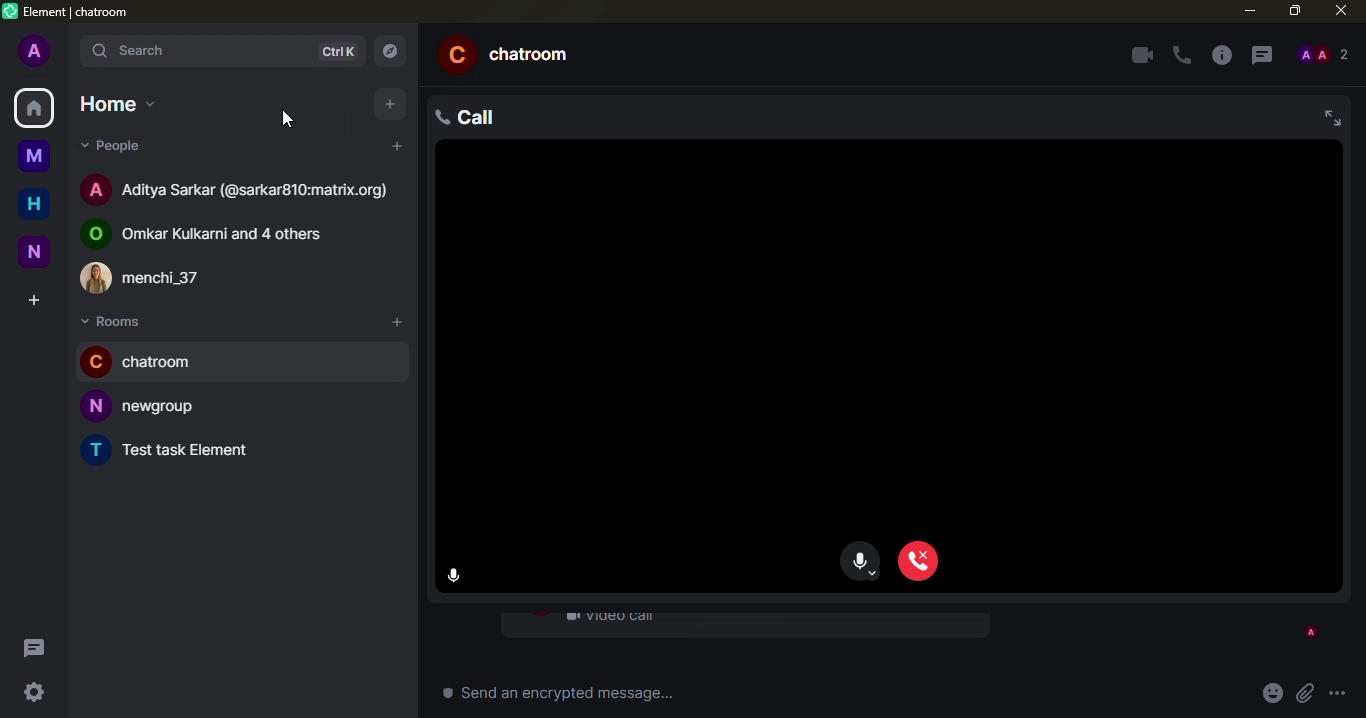 The height and width of the screenshot is (718, 1366). What do you see at coordinates (611, 621) in the screenshot?
I see `video call` at bounding box center [611, 621].